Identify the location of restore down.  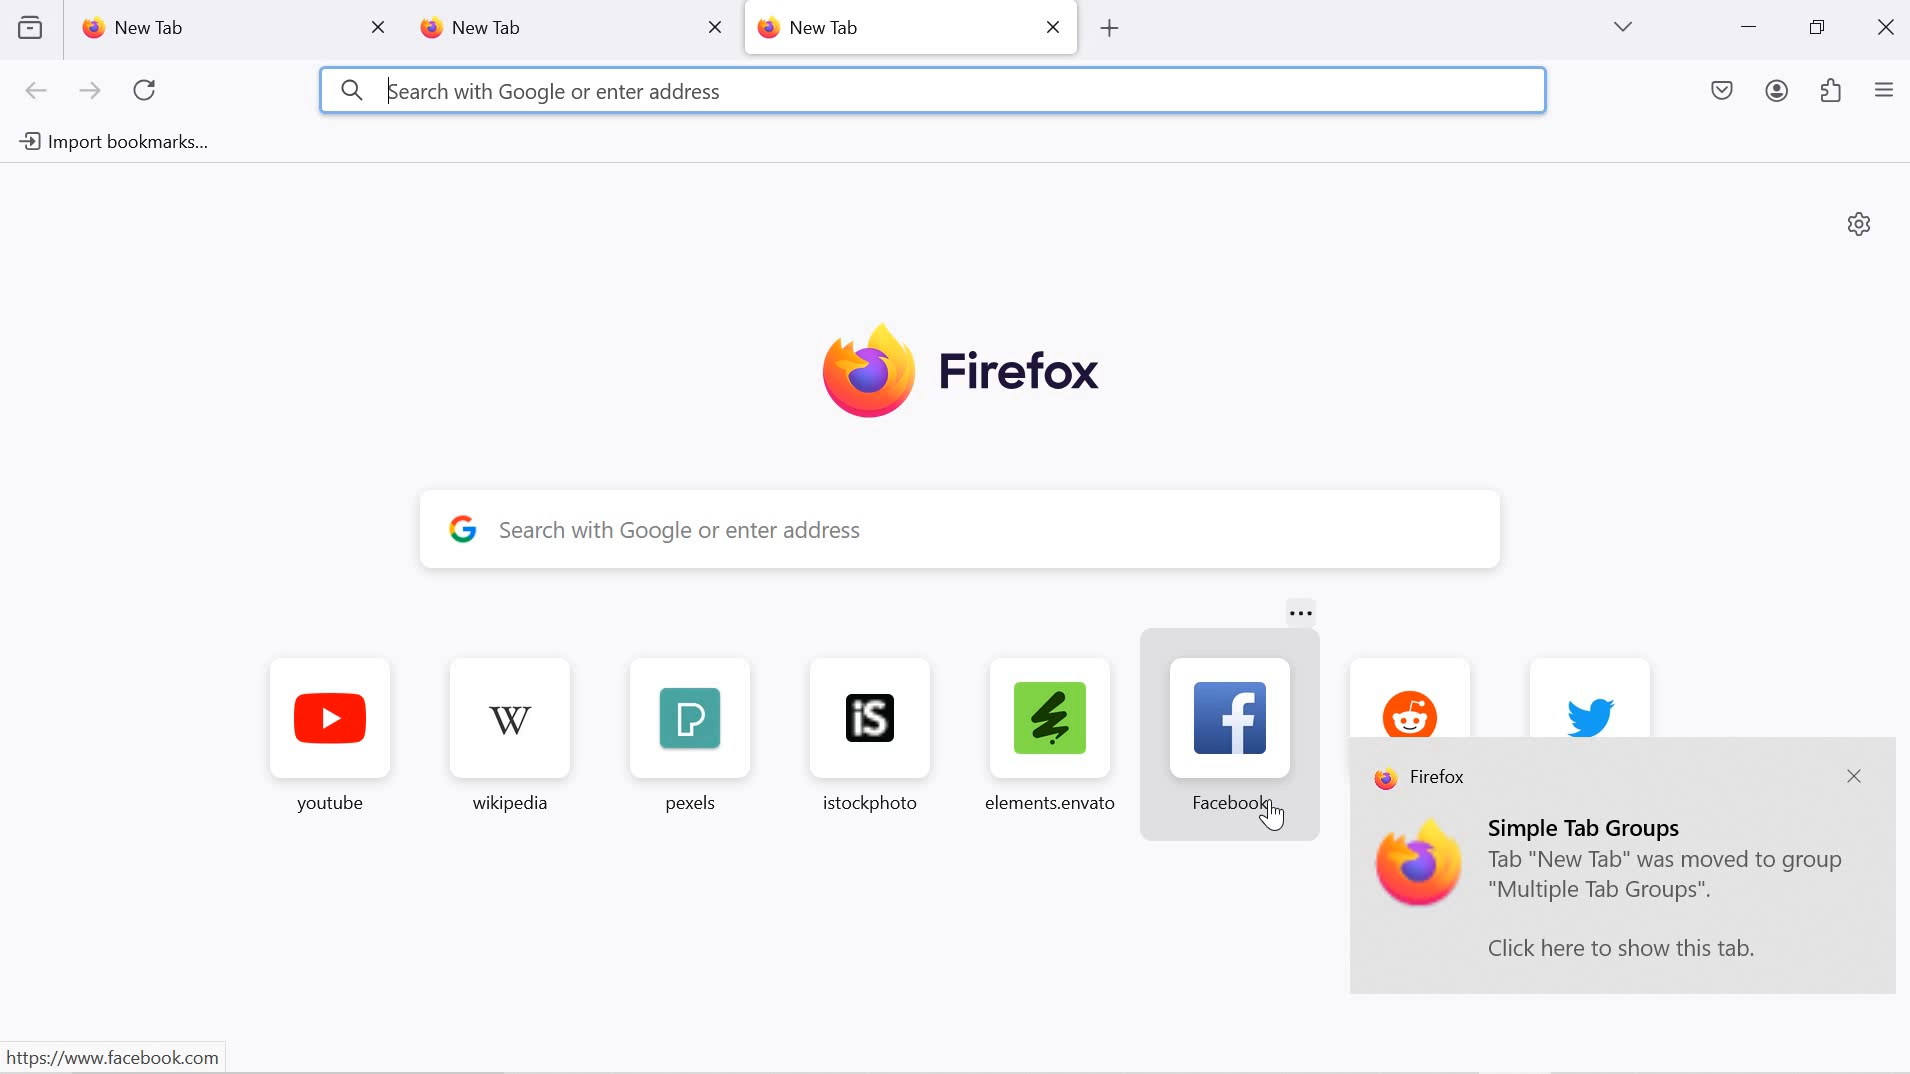
(1816, 28).